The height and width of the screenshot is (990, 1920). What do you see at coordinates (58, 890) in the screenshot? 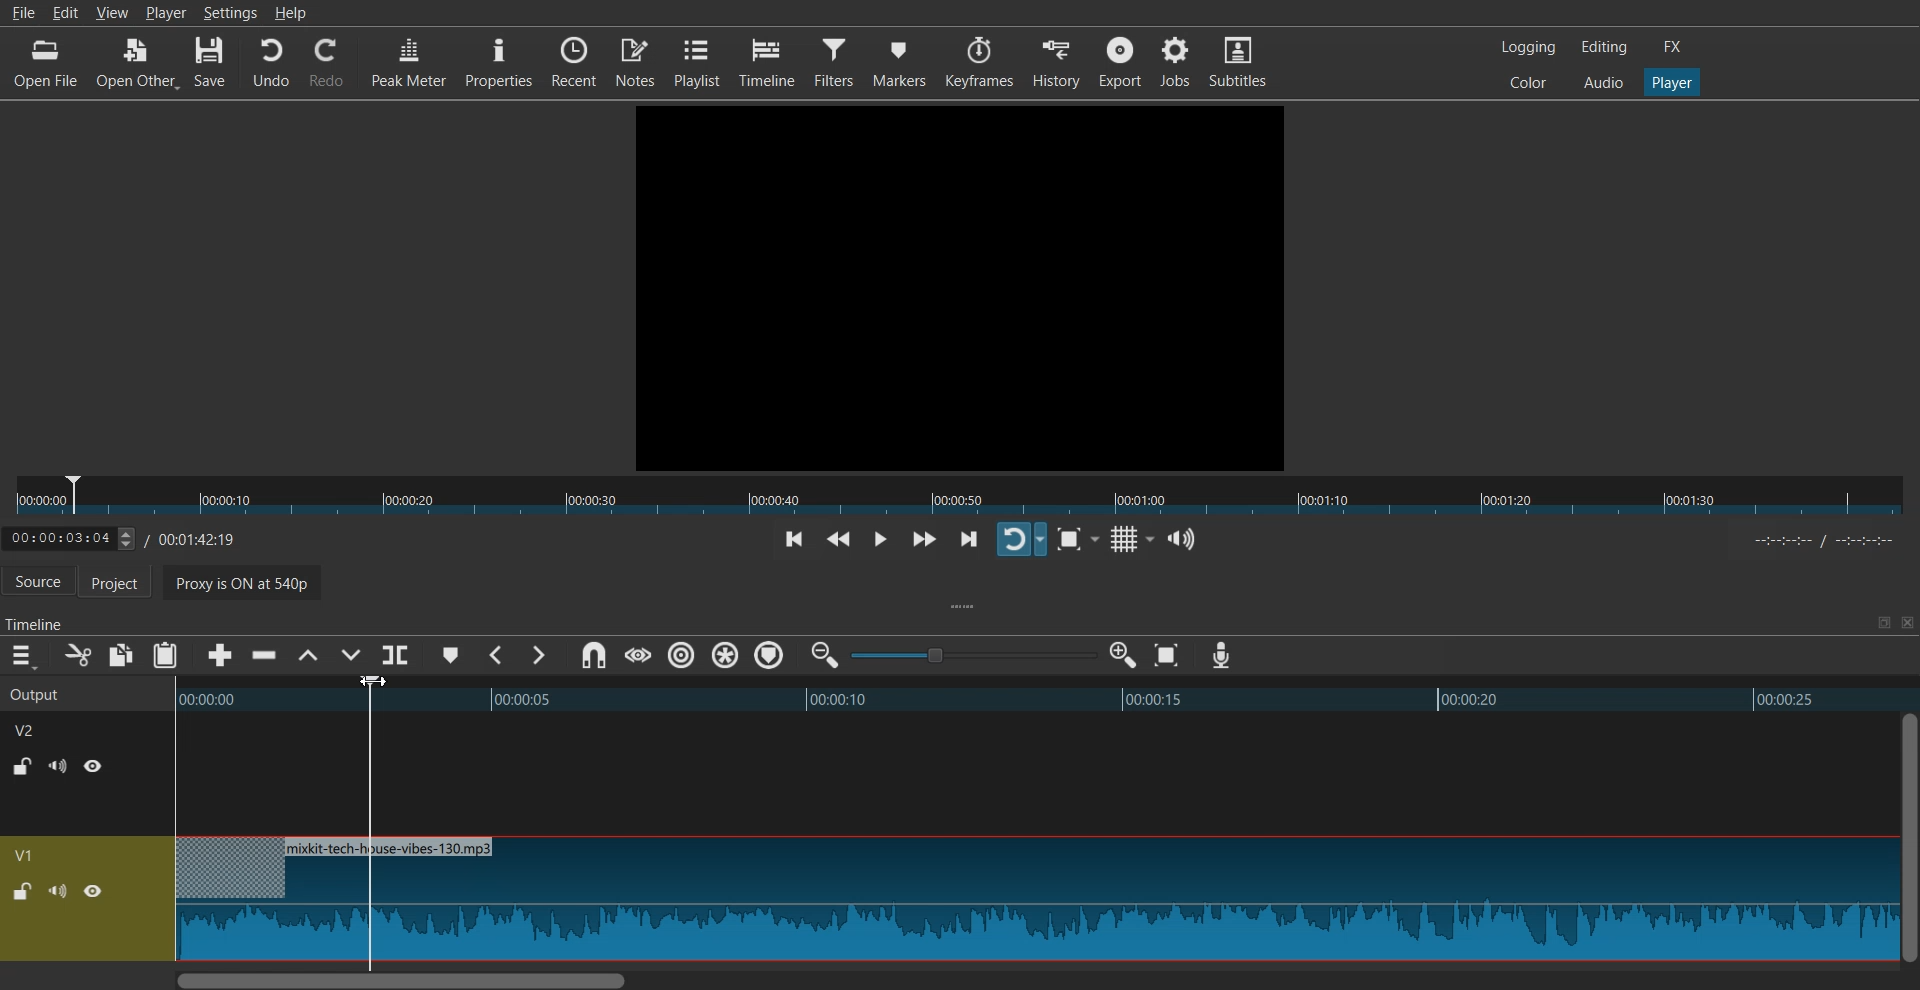
I see `Mute` at bounding box center [58, 890].